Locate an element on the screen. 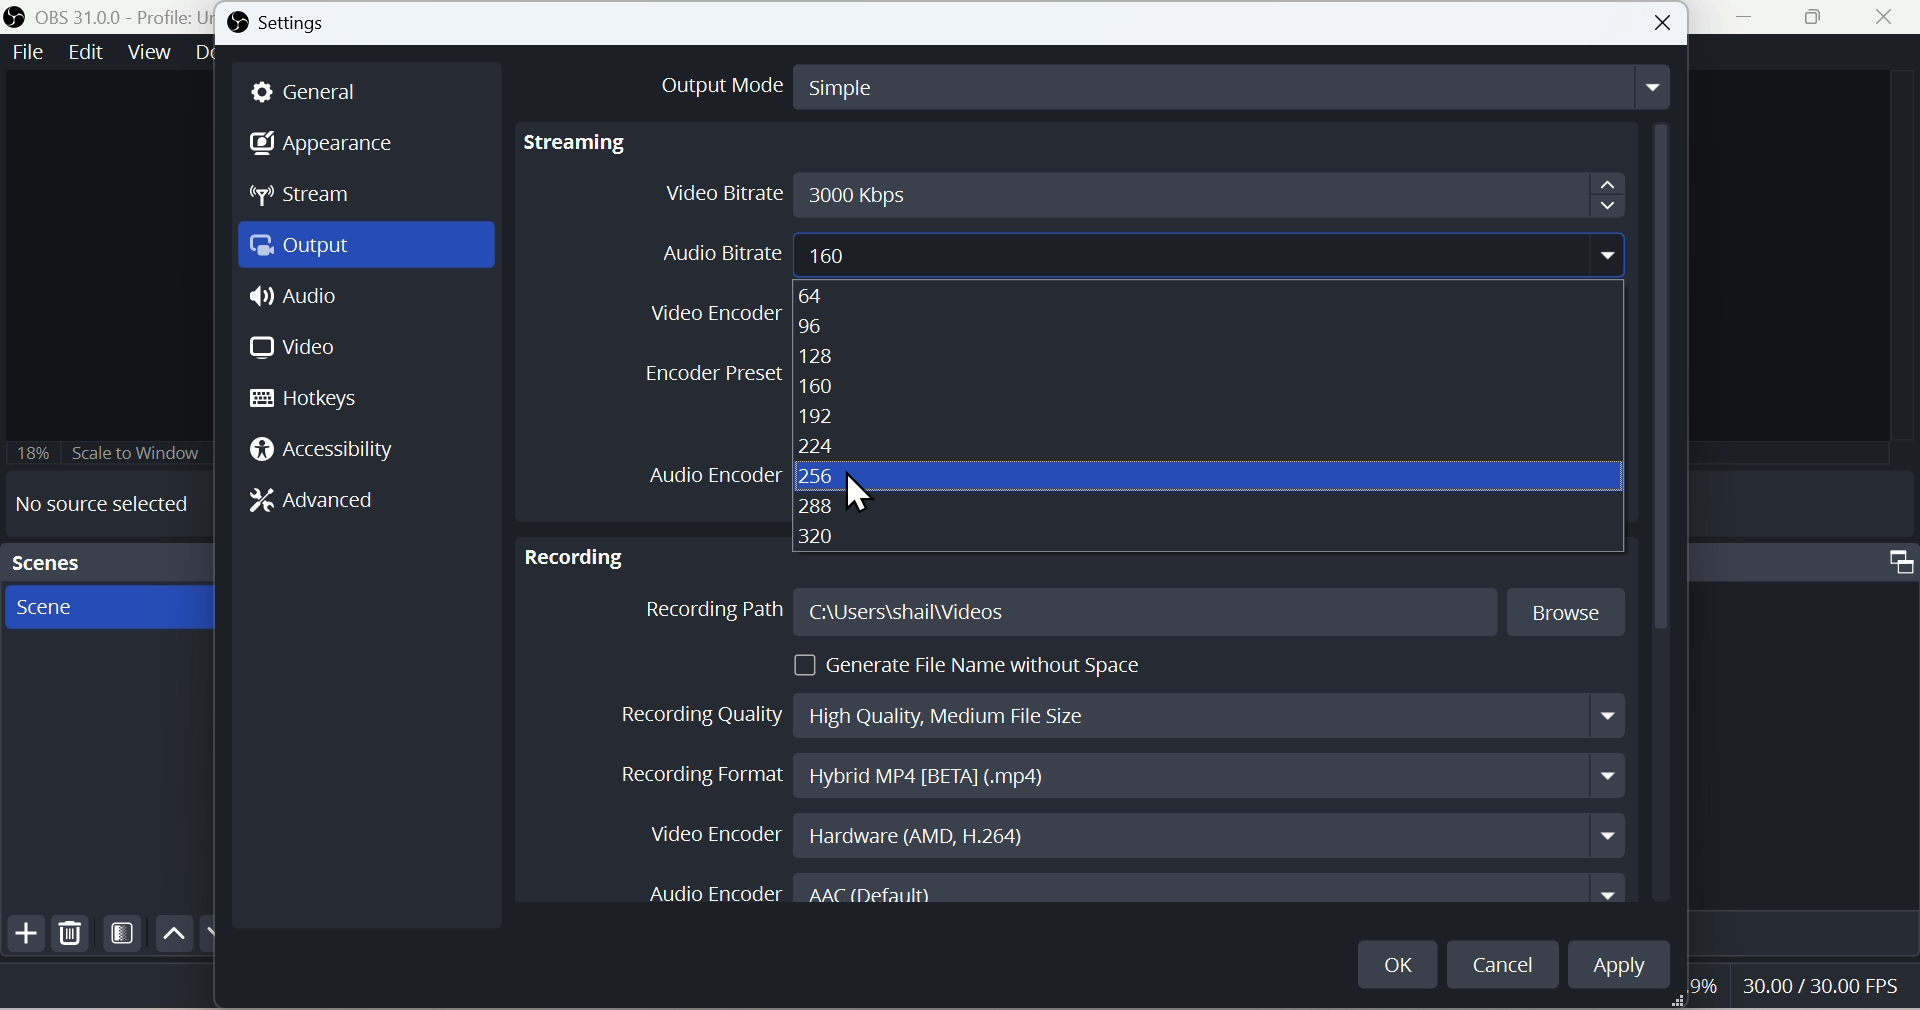 The height and width of the screenshot is (1010, 1920). Apply is located at coordinates (1630, 969).